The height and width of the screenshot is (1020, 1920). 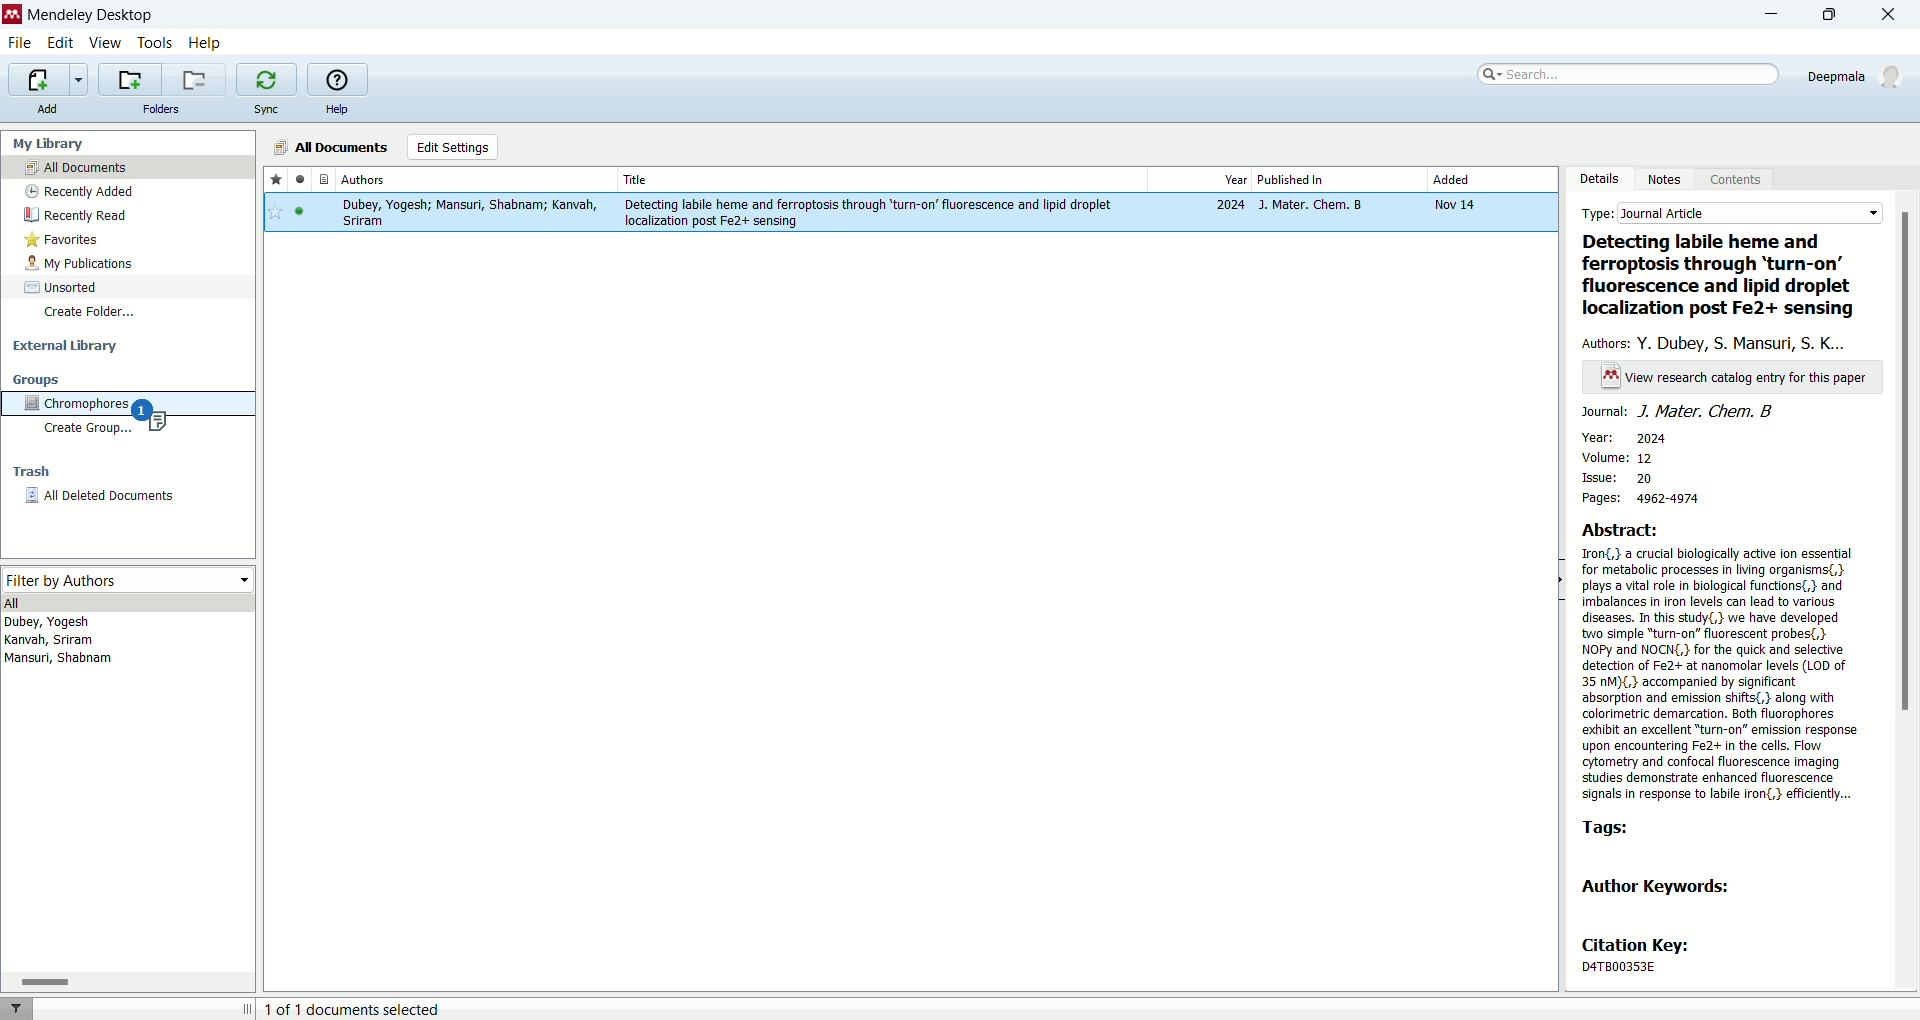 What do you see at coordinates (321, 180) in the screenshot?
I see `documents` at bounding box center [321, 180].